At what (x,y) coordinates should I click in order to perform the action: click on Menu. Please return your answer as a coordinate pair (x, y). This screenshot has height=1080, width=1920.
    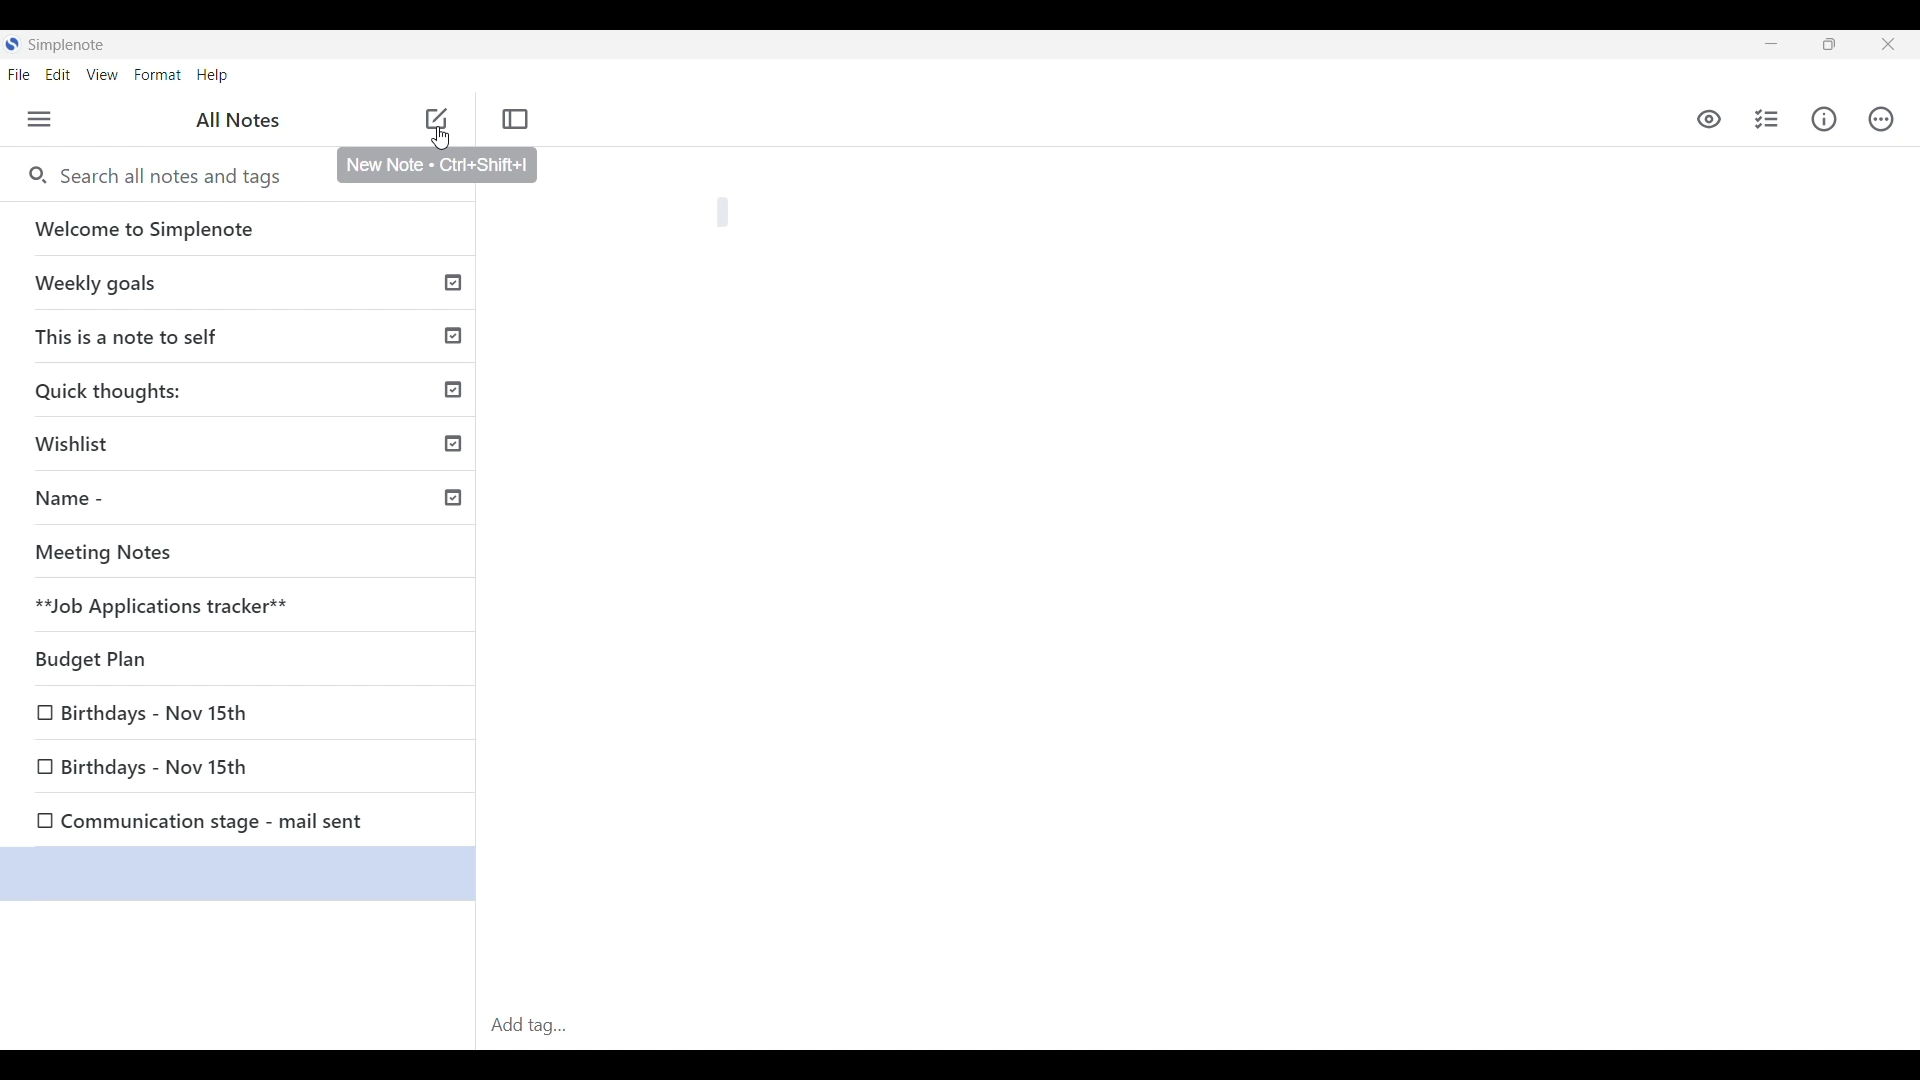
    Looking at the image, I should click on (40, 119).